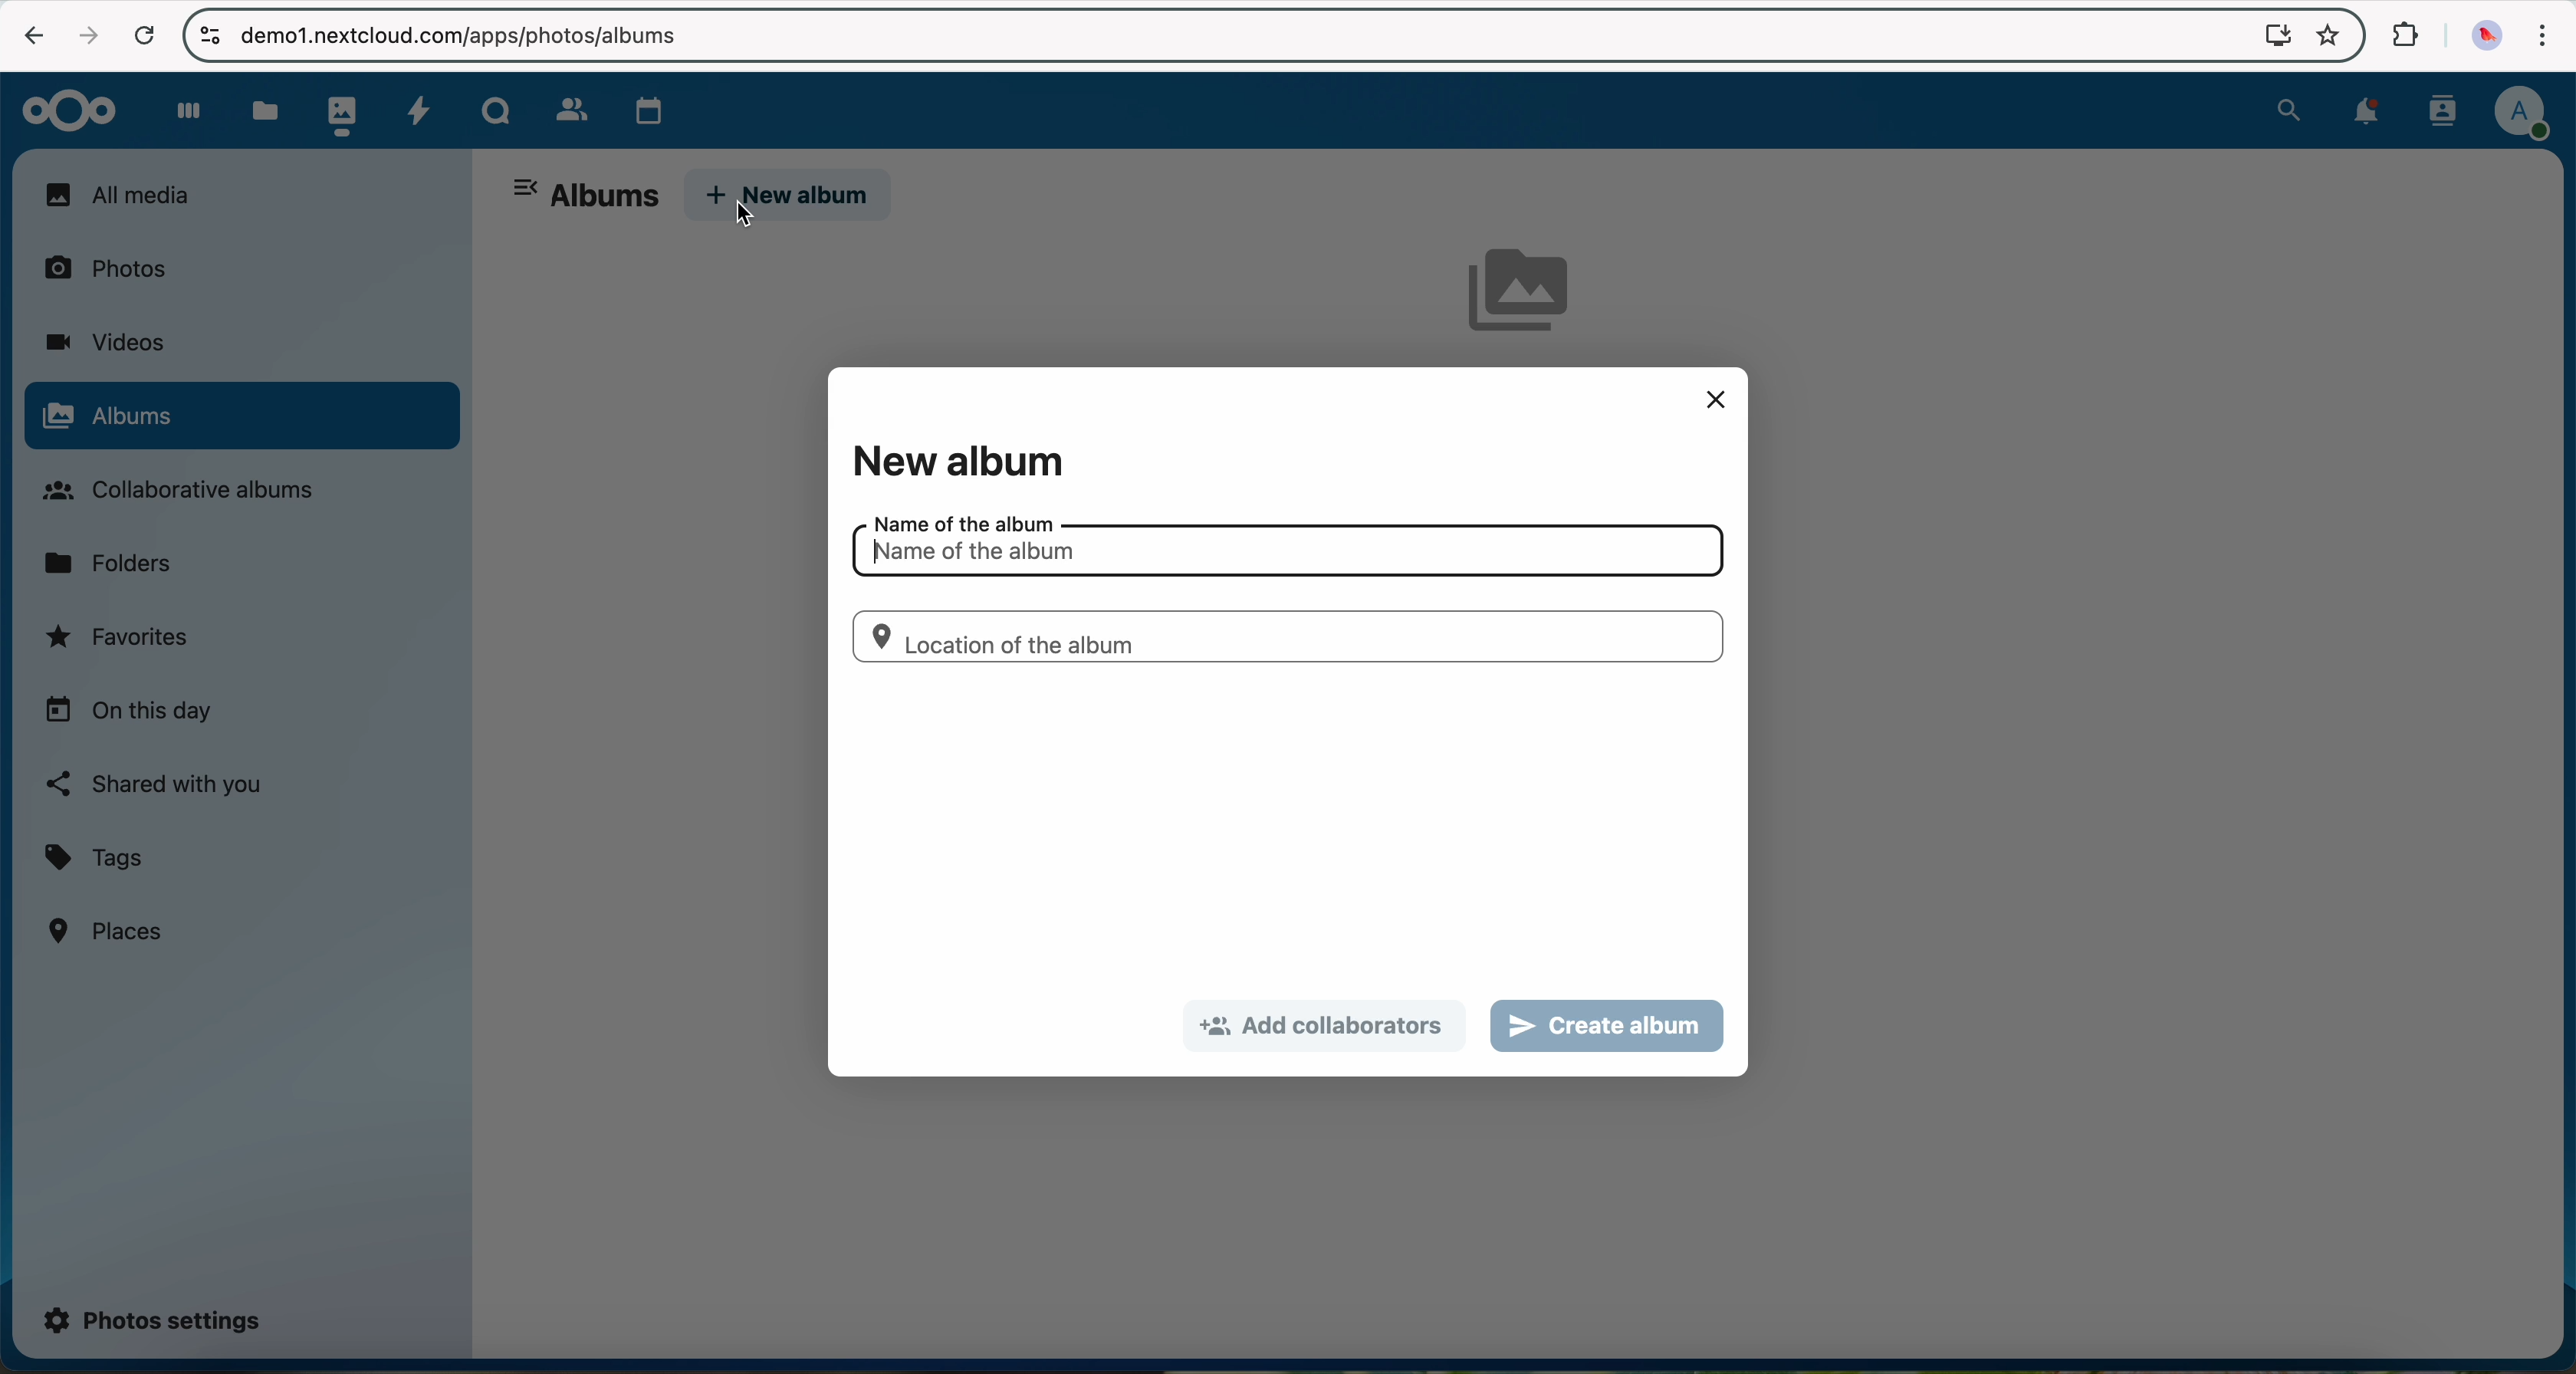  Describe the element at coordinates (1285, 636) in the screenshot. I see `location of the album` at that location.